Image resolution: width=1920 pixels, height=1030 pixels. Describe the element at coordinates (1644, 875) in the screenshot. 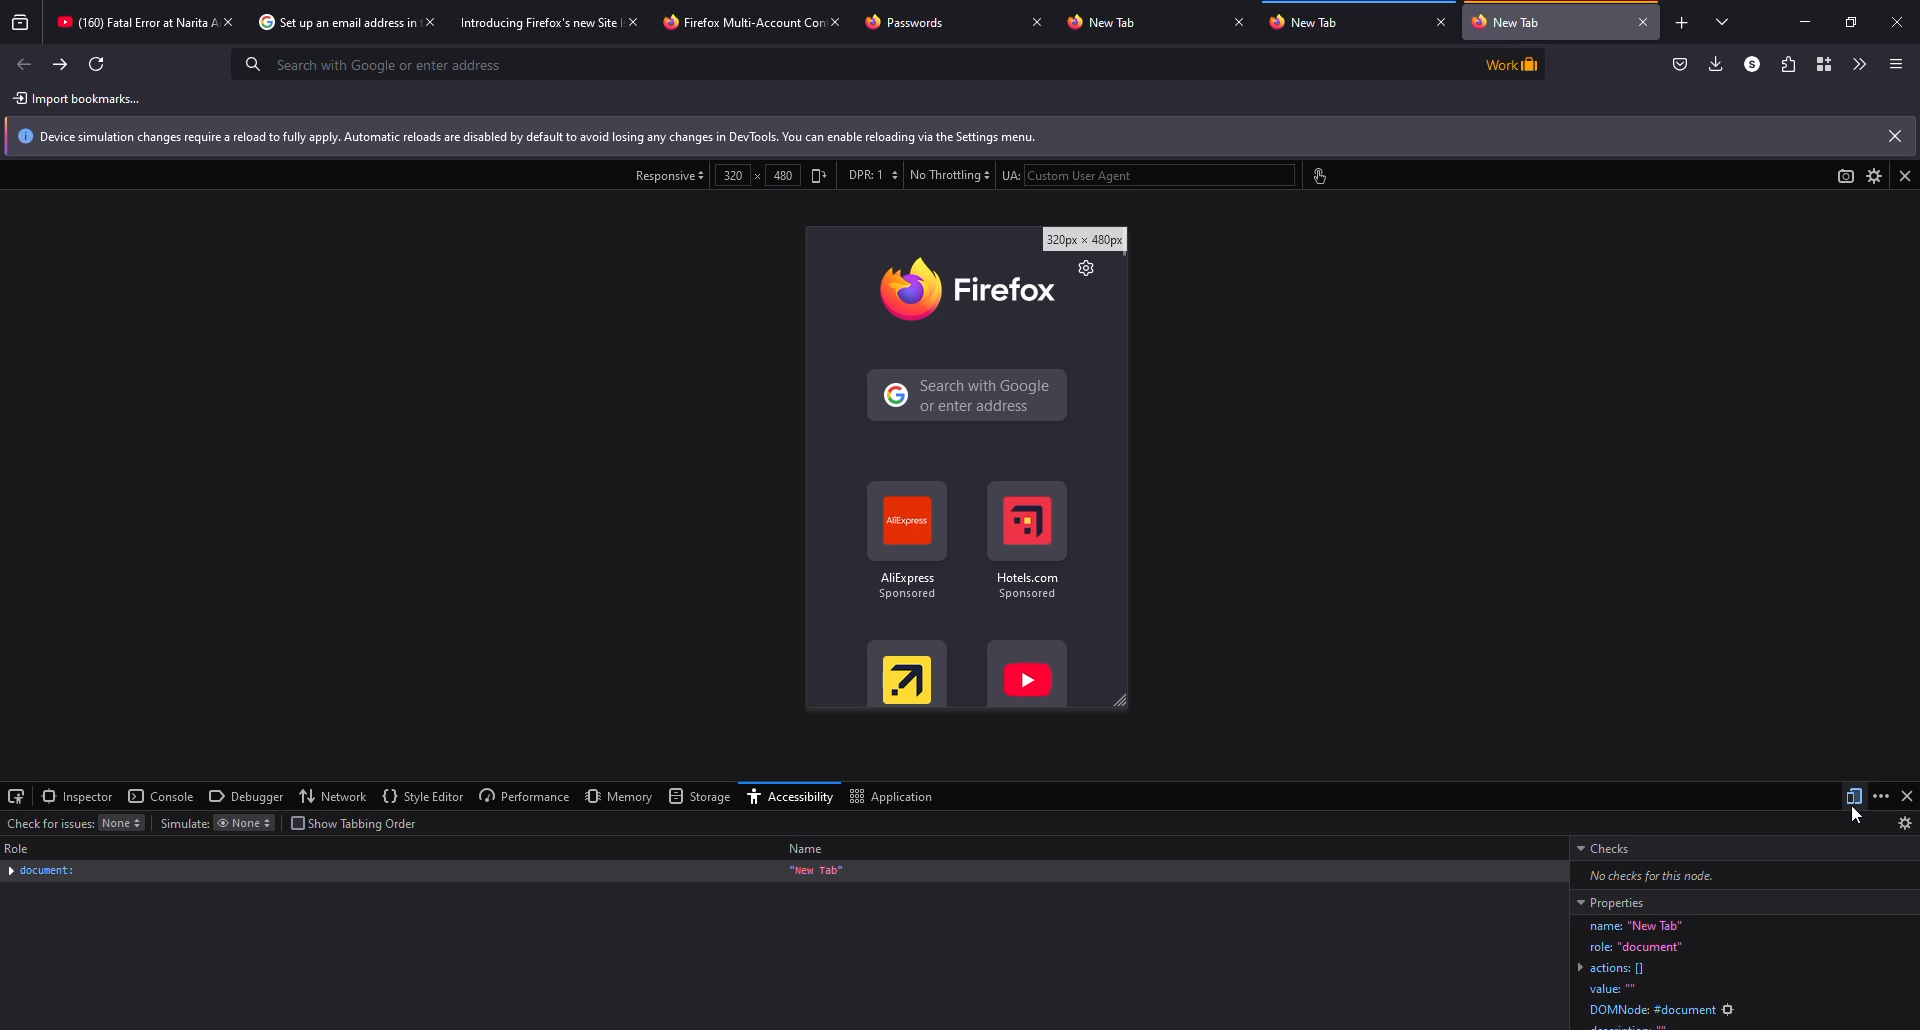

I see `no checks` at that location.